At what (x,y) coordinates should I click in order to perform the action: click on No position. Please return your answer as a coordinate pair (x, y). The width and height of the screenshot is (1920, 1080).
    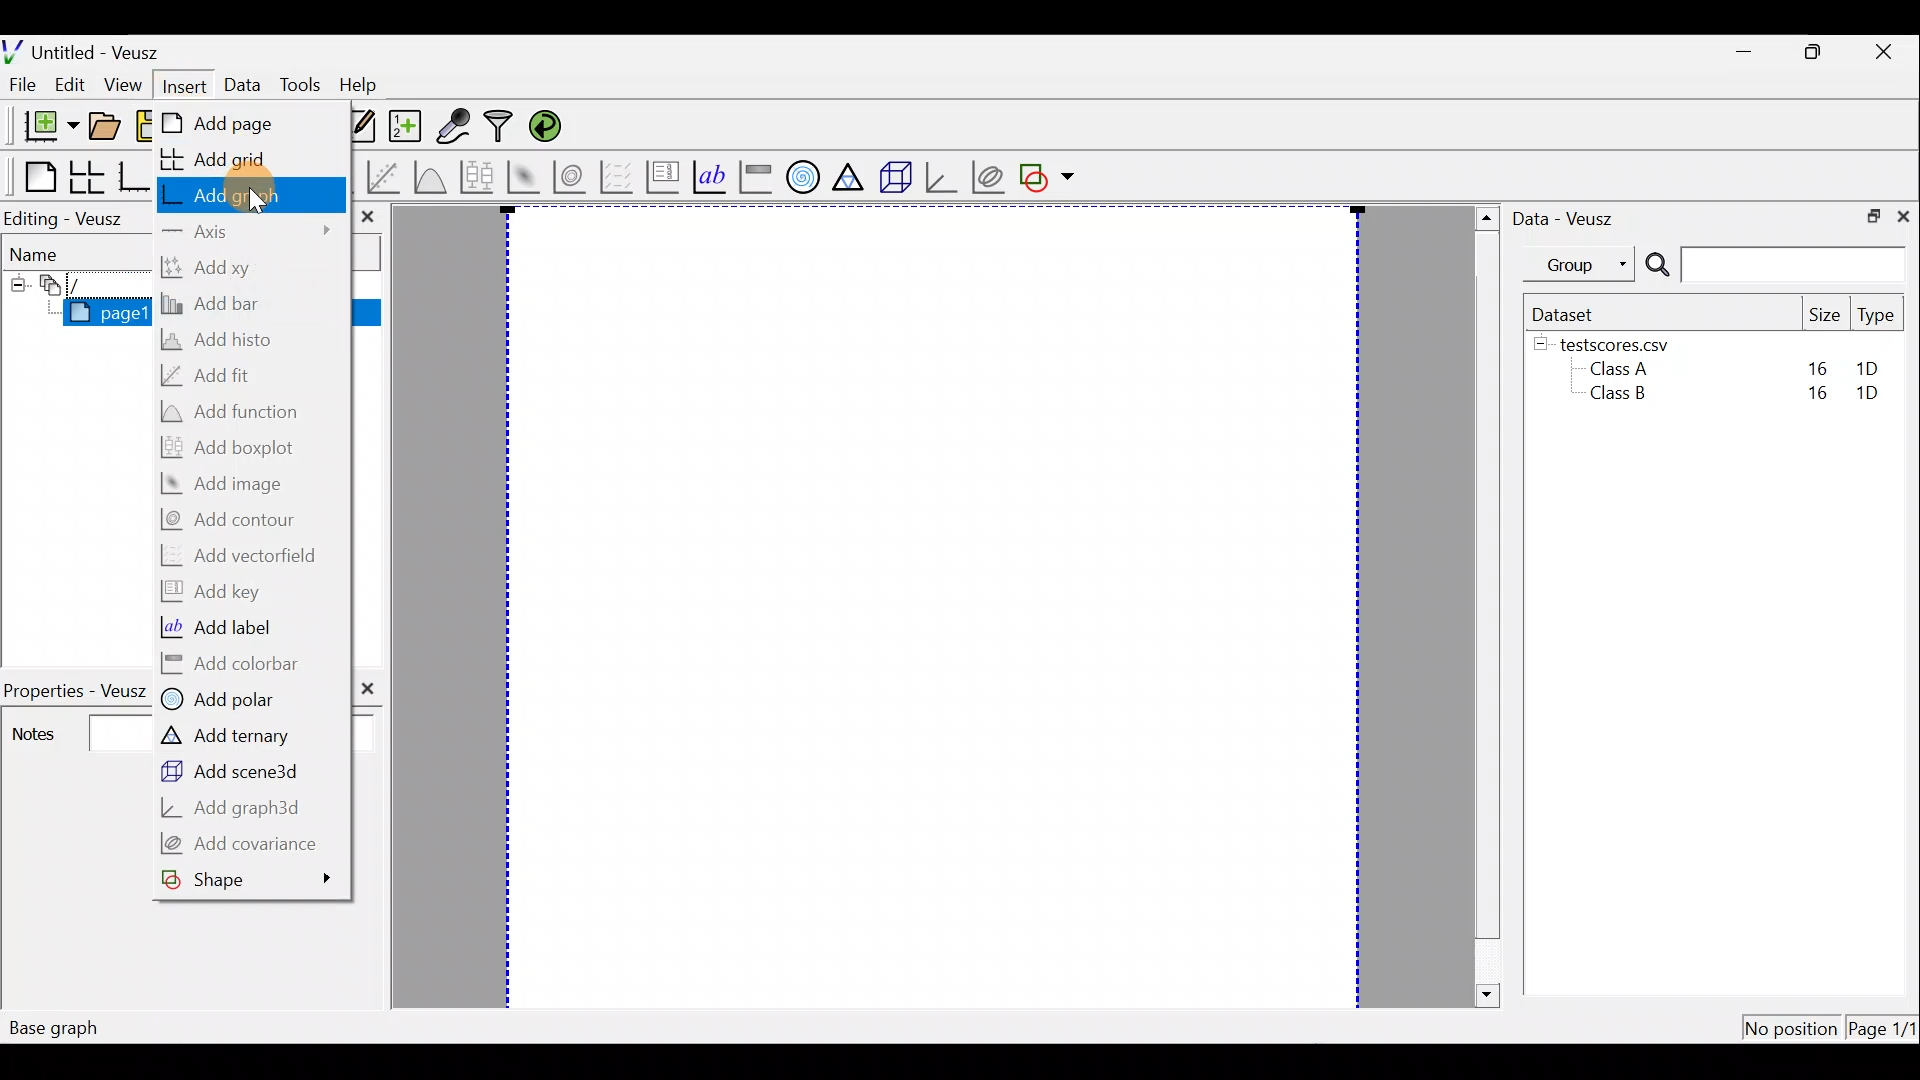
    Looking at the image, I should click on (1790, 1024).